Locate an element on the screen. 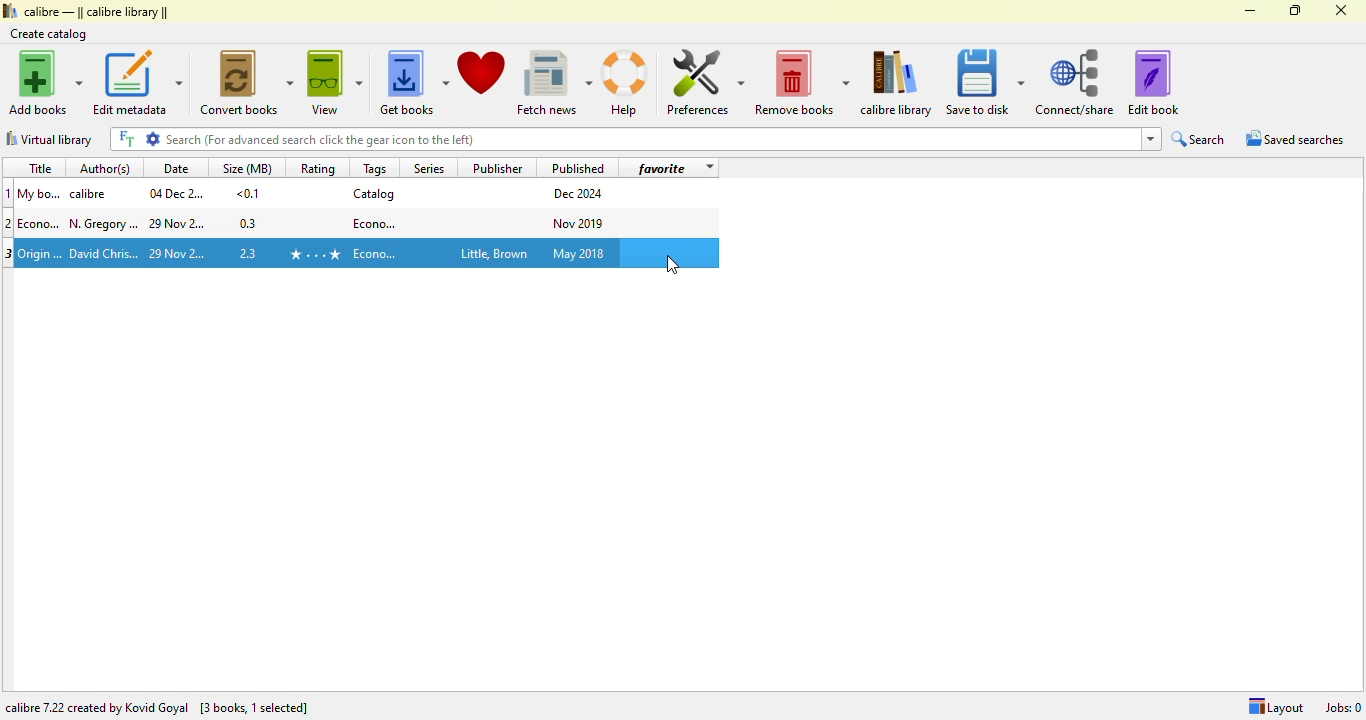  publisher is located at coordinates (492, 255).